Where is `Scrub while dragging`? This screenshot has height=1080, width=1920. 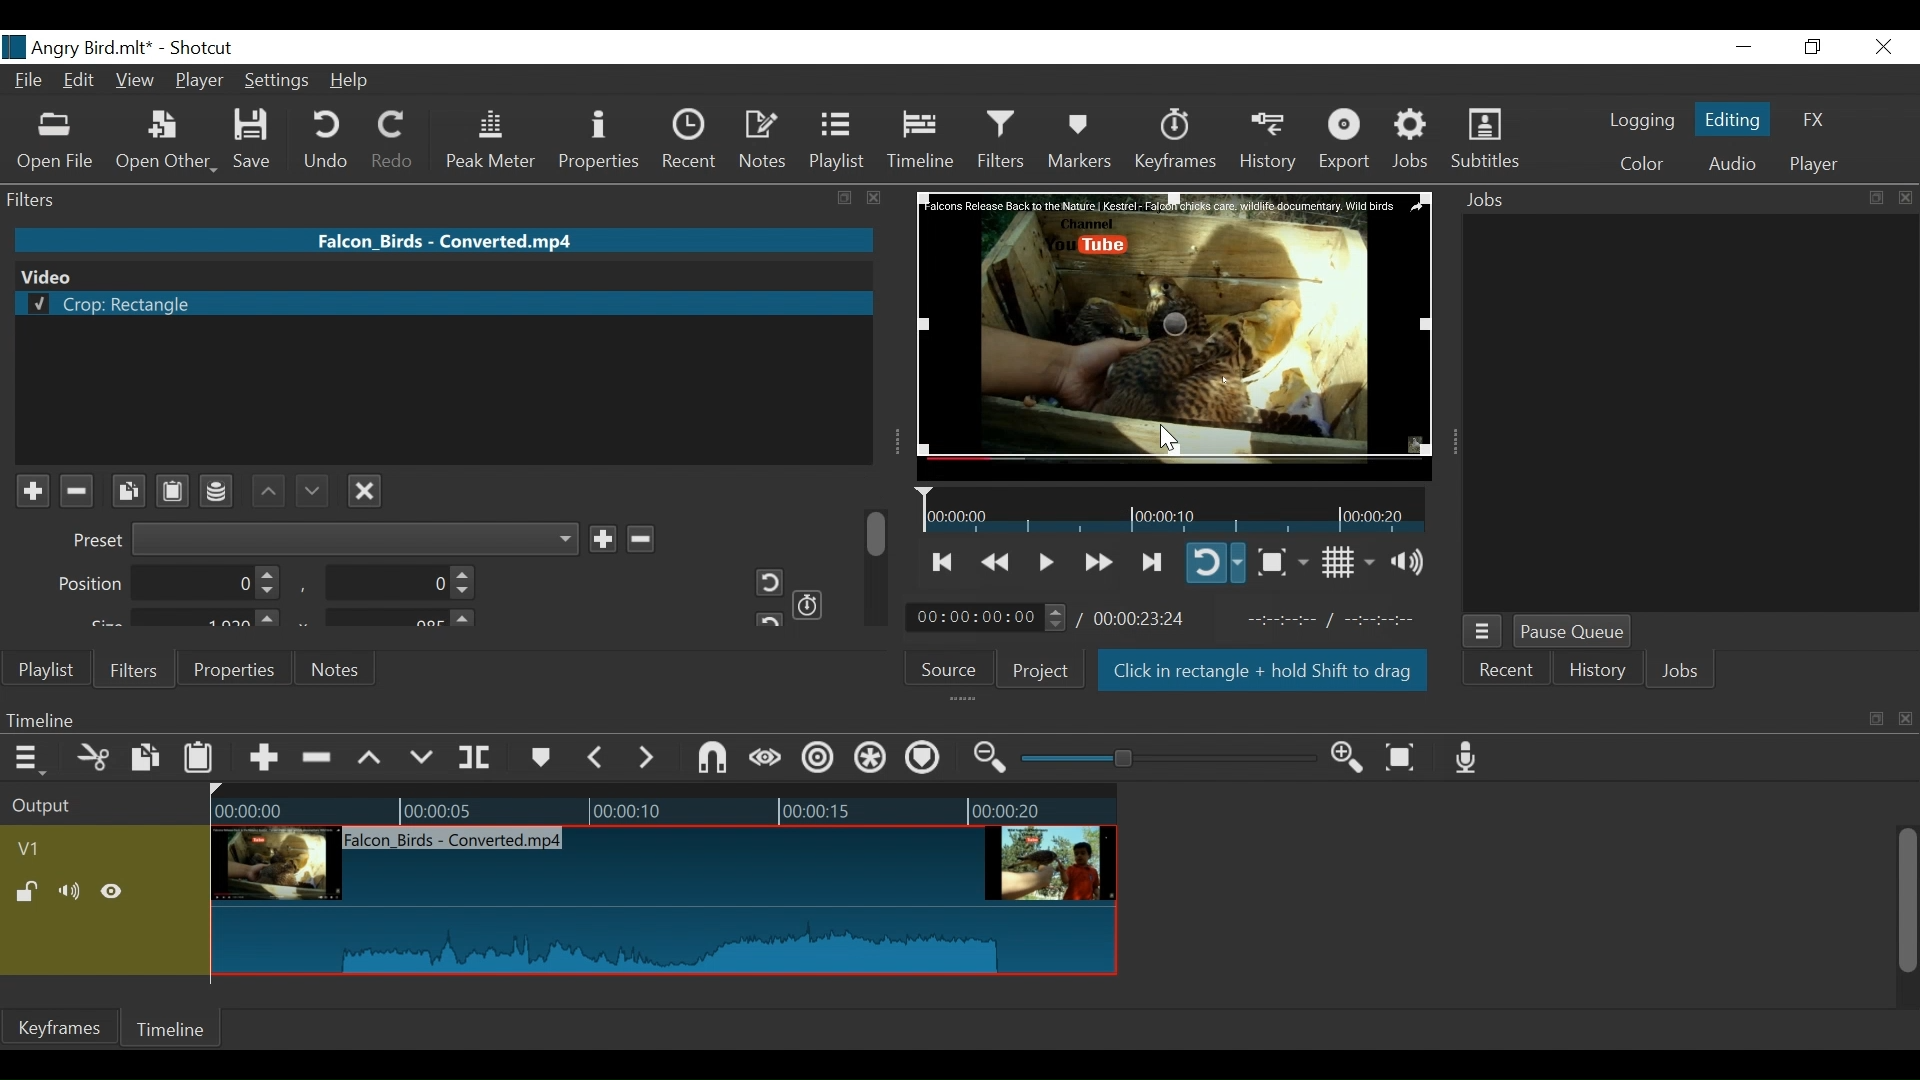 Scrub while dragging is located at coordinates (769, 760).